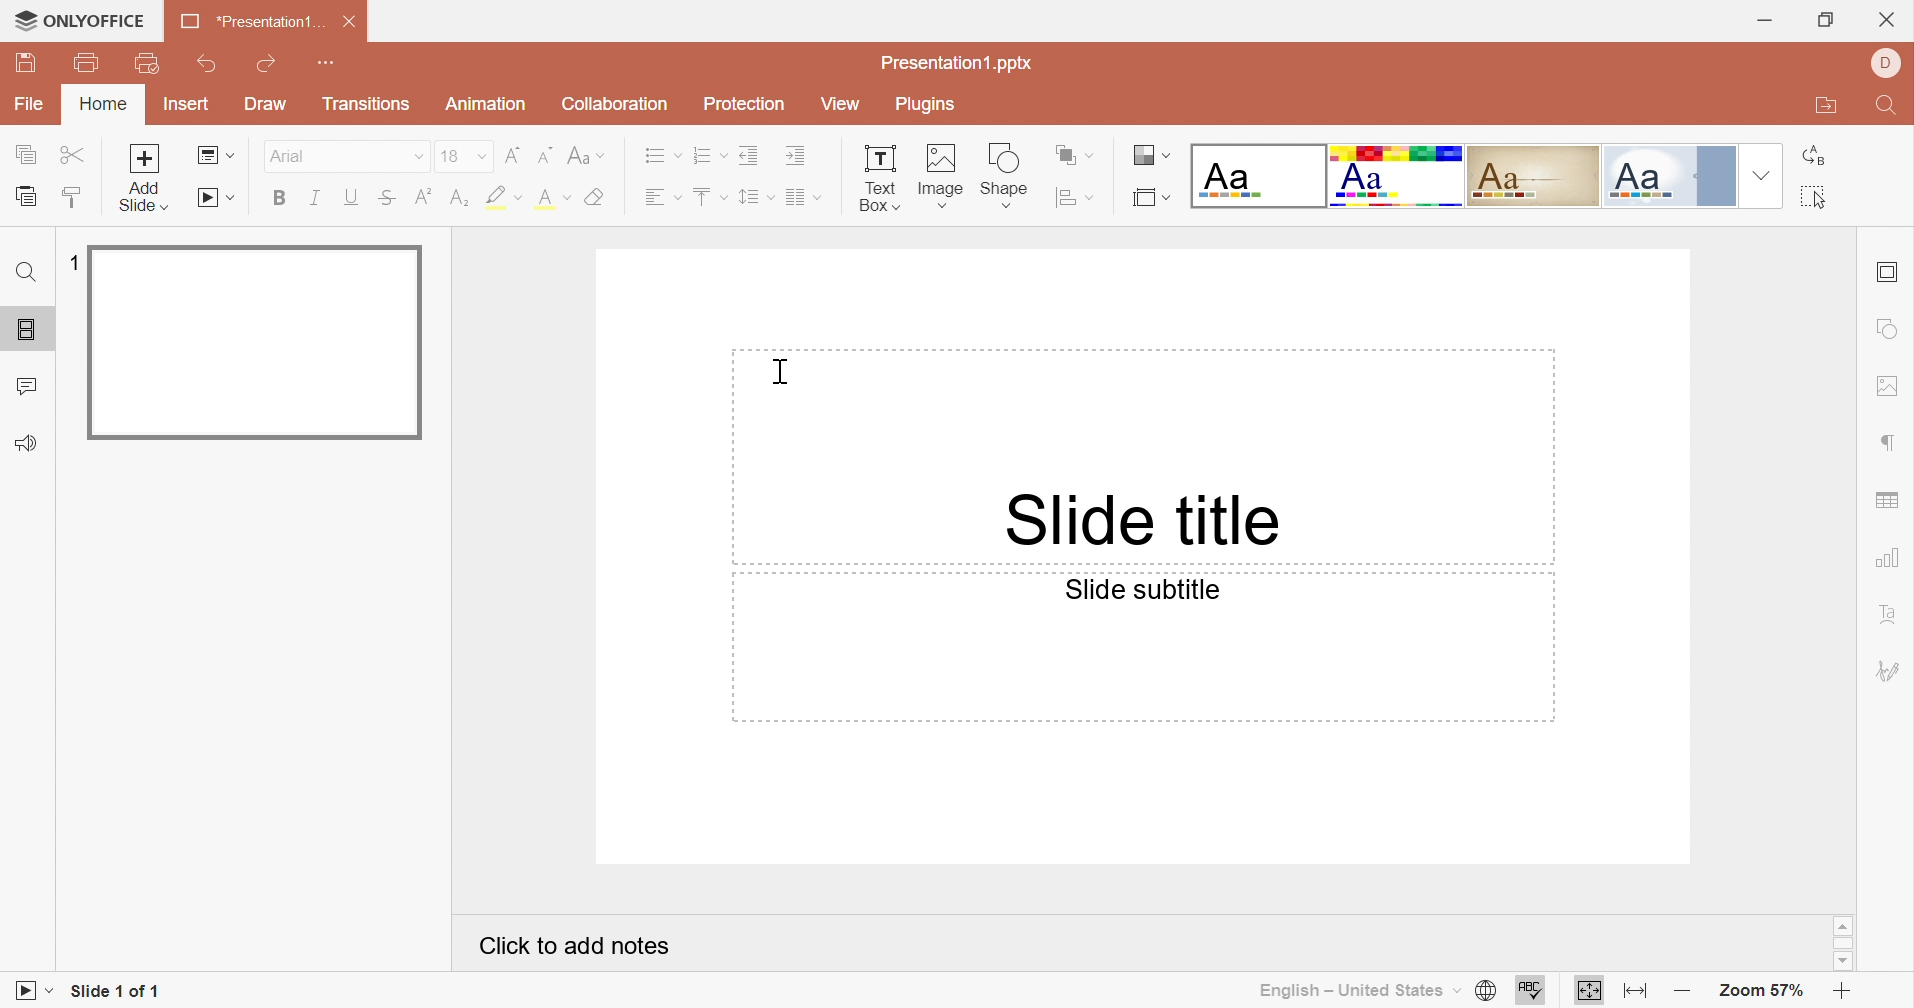  What do you see at coordinates (748, 105) in the screenshot?
I see `Protection` at bounding box center [748, 105].